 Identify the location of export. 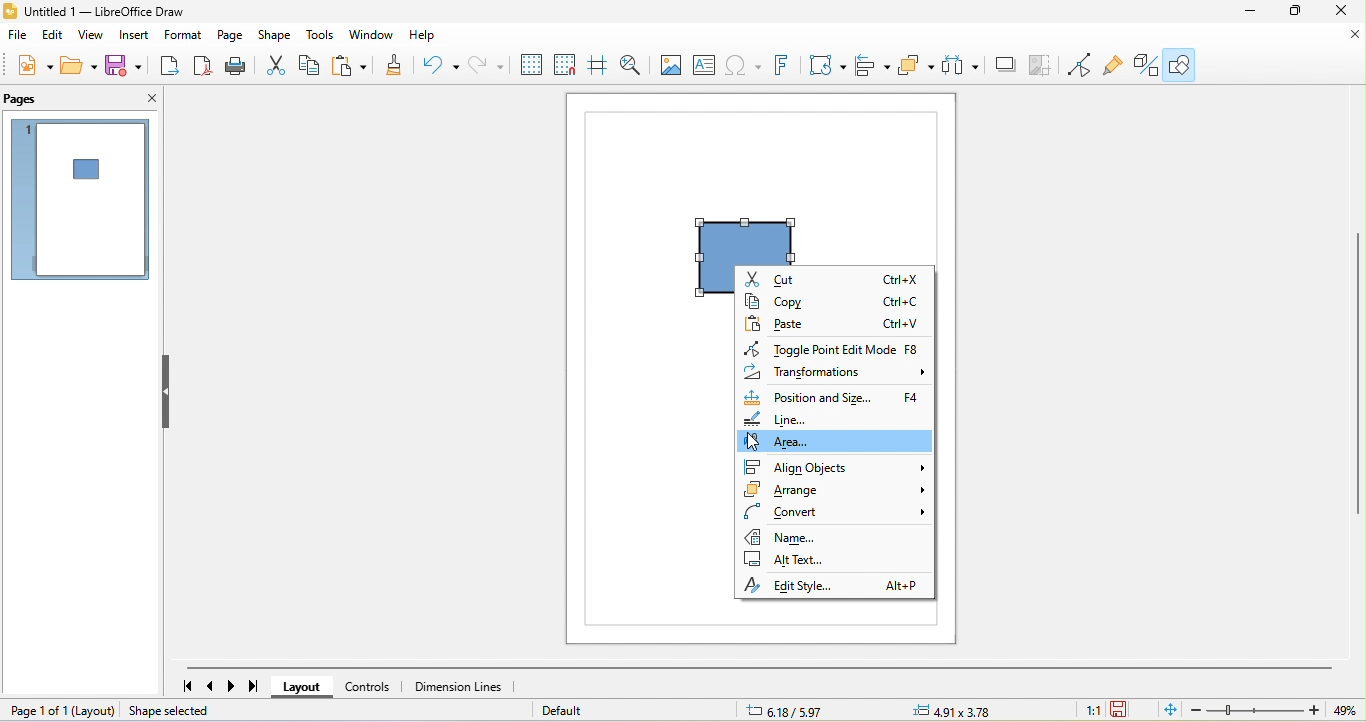
(169, 68).